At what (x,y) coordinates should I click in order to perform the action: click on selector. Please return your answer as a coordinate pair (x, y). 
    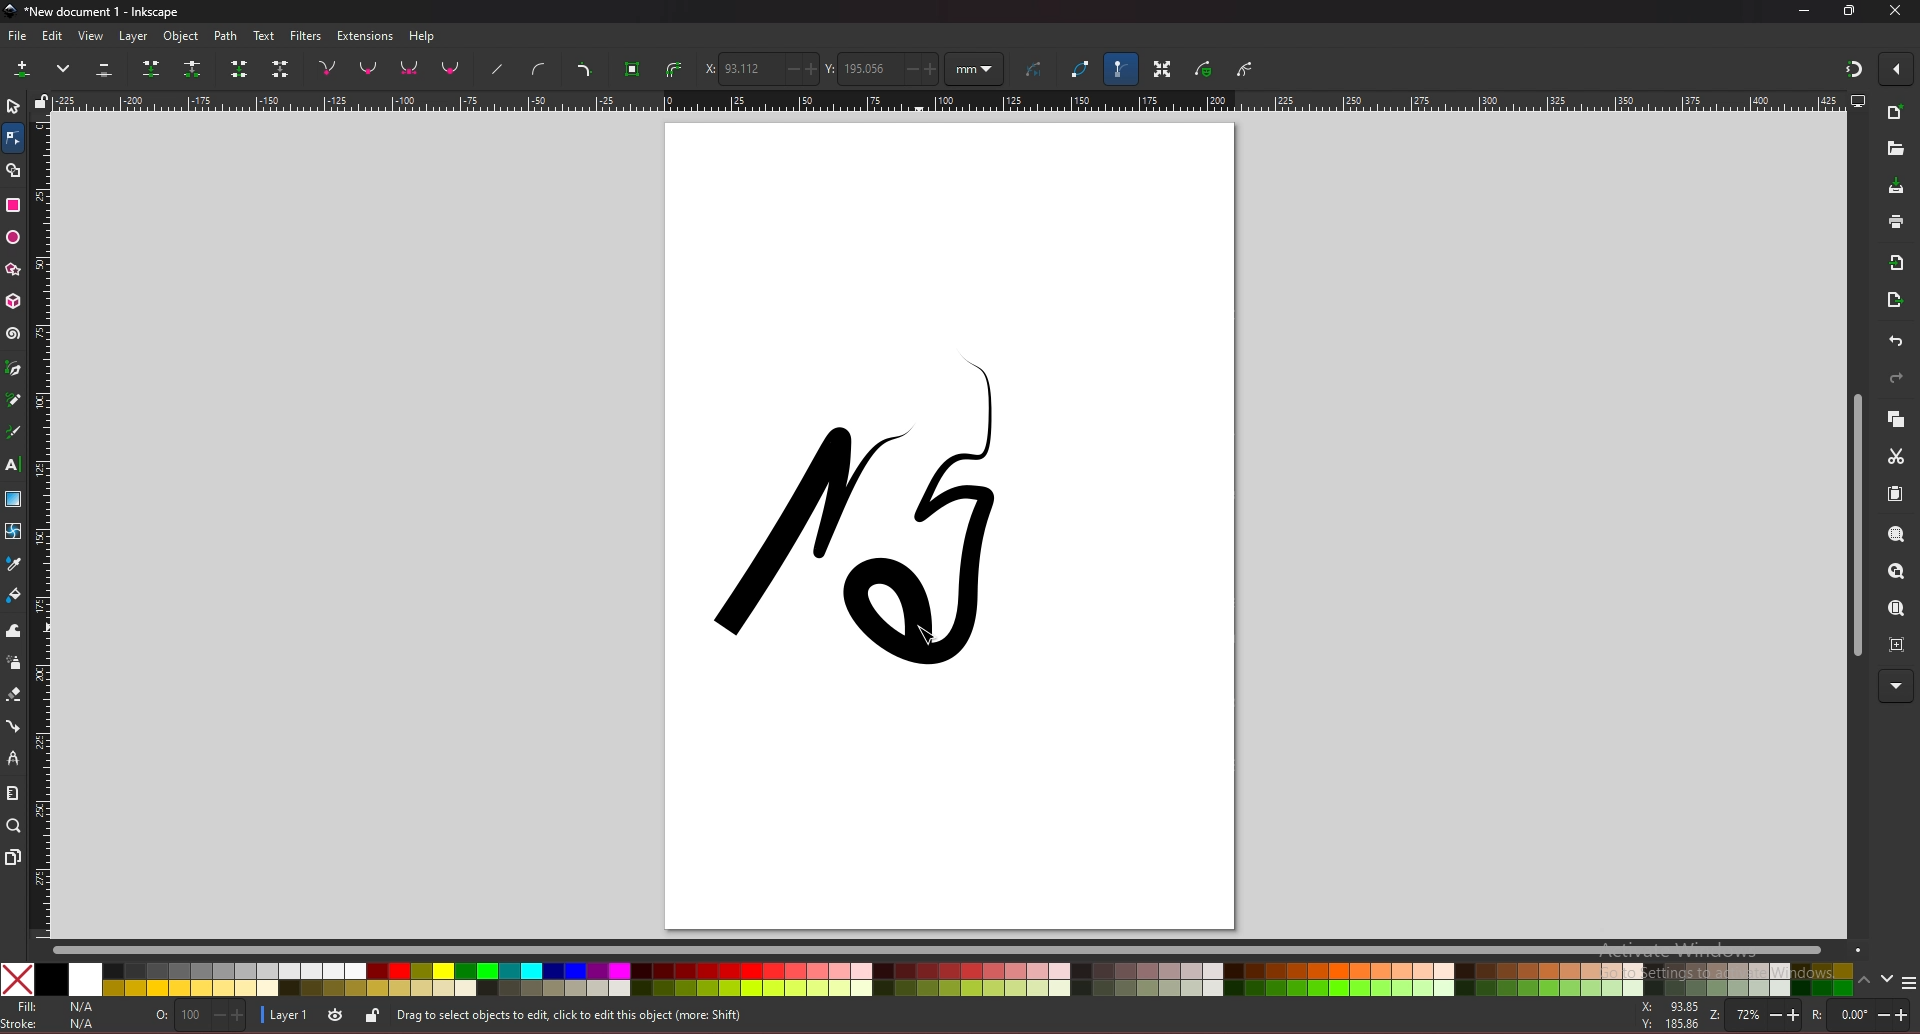
    Looking at the image, I should click on (13, 106).